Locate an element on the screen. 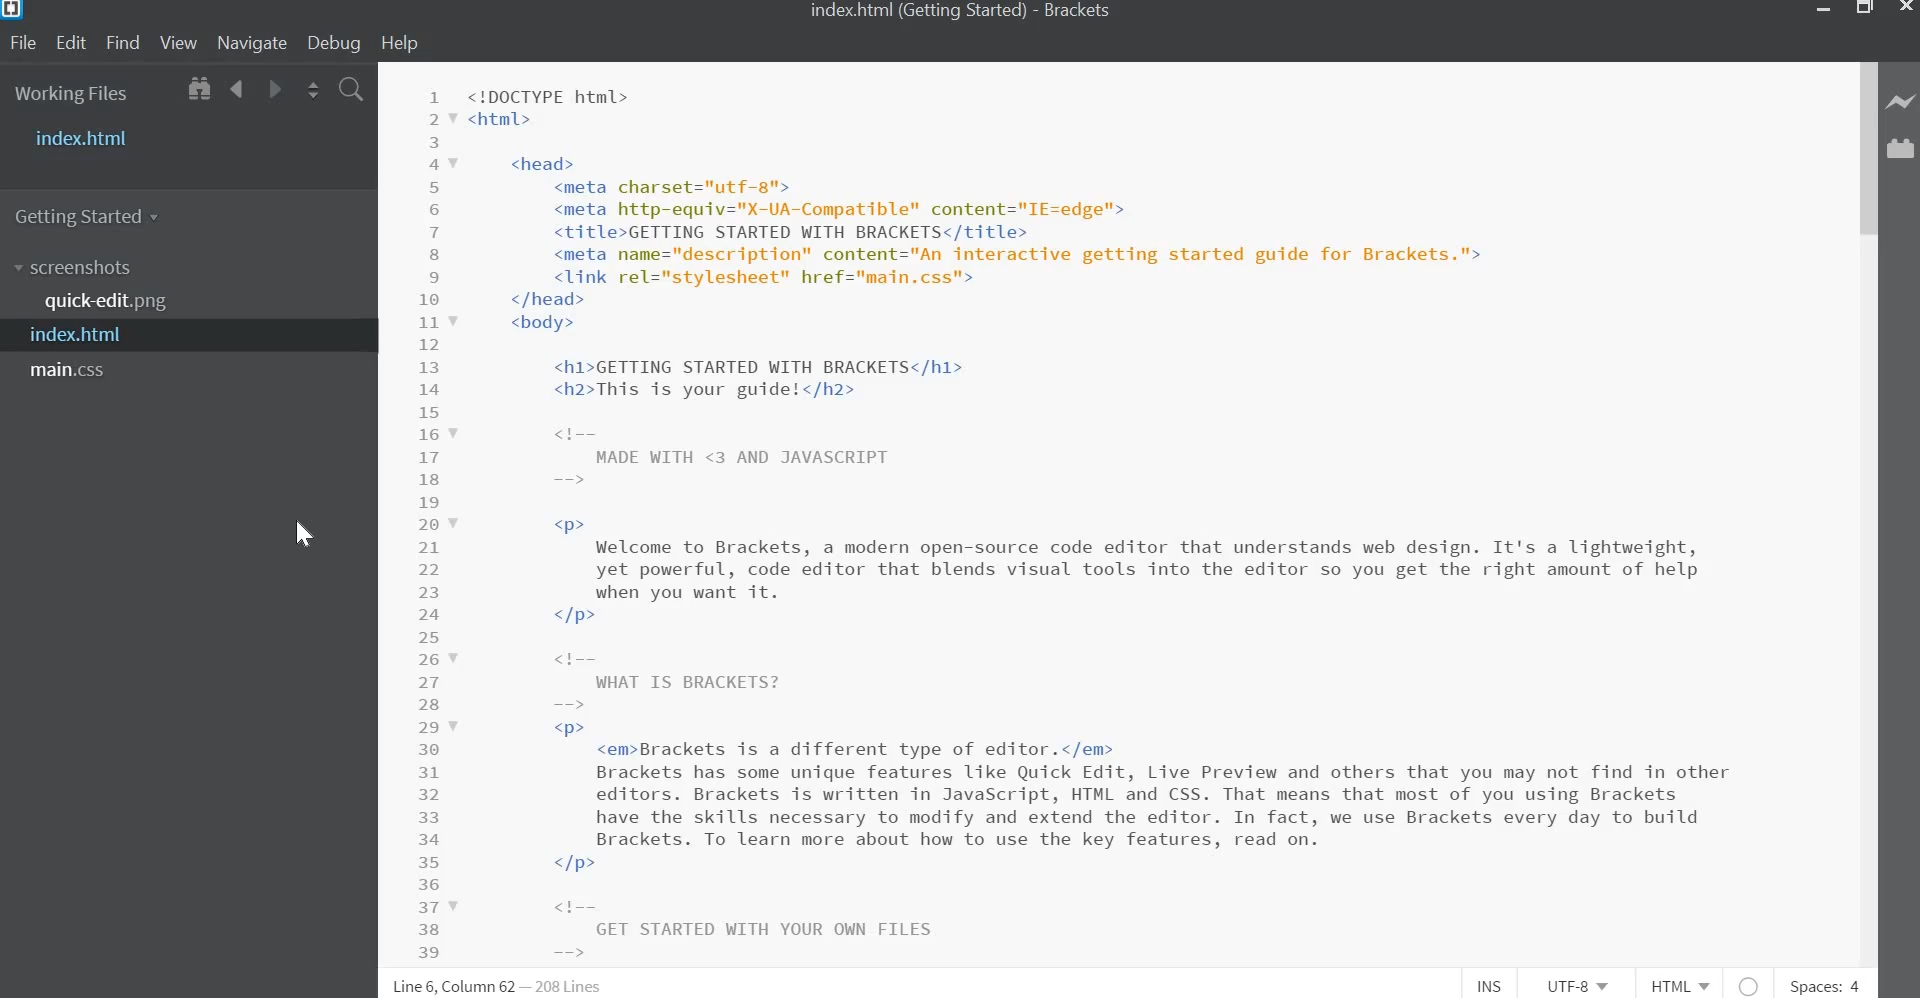 The image size is (1920, 998). minimize is located at coordinates (1823, 11).